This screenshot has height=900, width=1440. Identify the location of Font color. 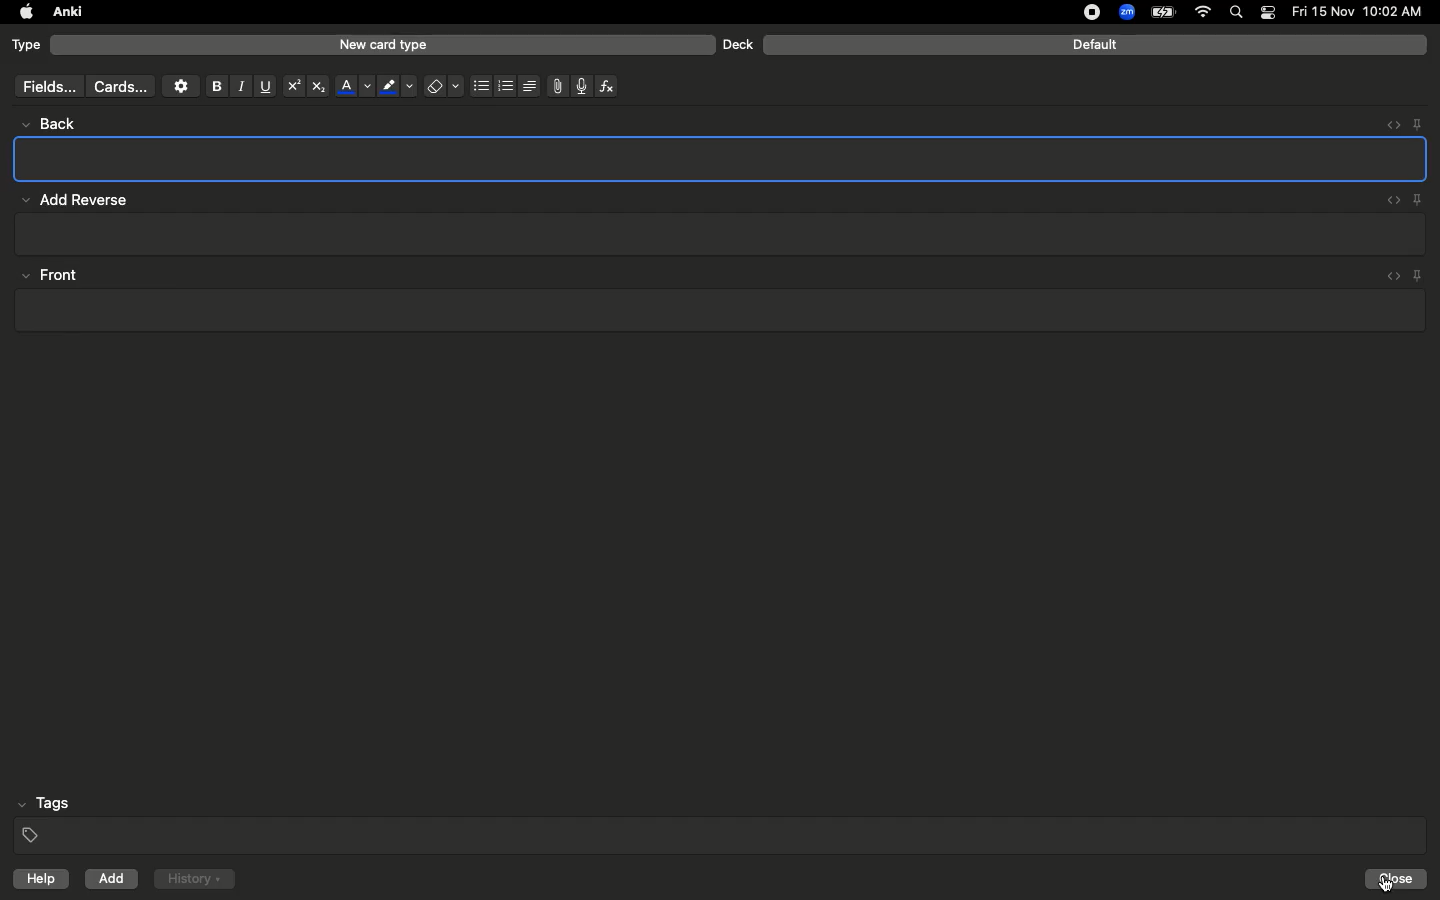
(353, 86).